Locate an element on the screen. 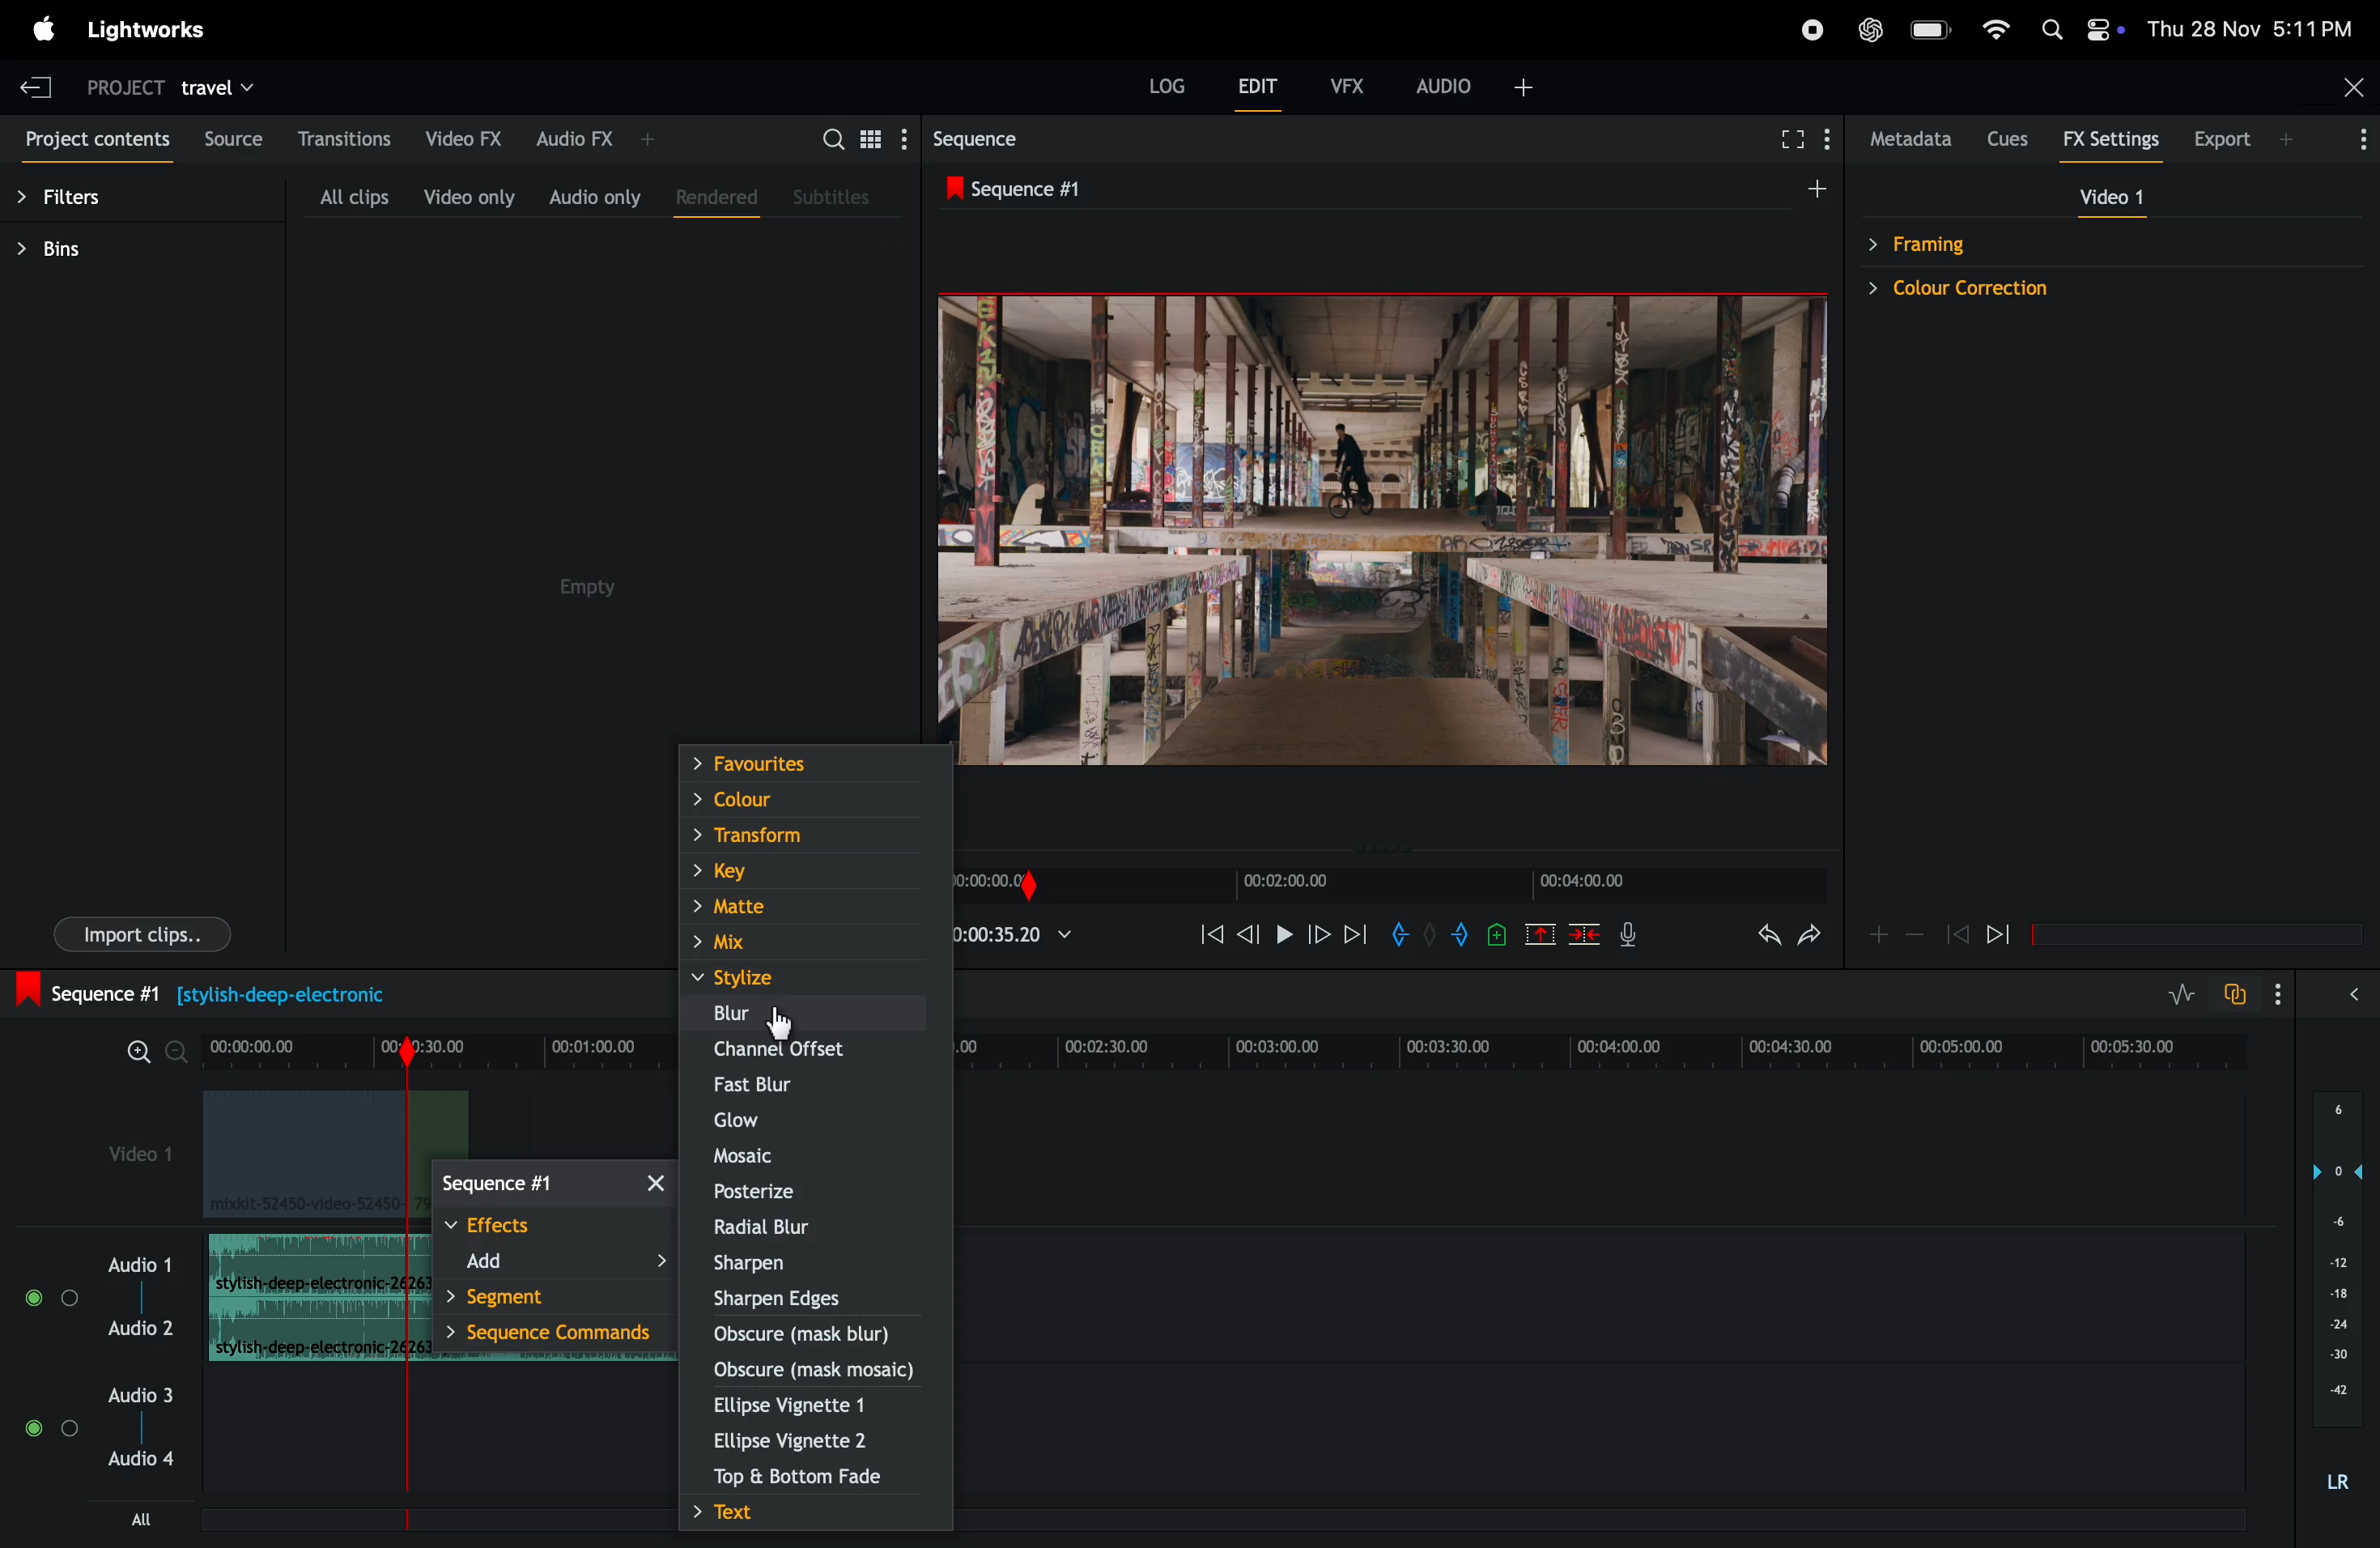 This screenshot has height=1548, width=2380. add in mark is located at coordinates (1403, 935).